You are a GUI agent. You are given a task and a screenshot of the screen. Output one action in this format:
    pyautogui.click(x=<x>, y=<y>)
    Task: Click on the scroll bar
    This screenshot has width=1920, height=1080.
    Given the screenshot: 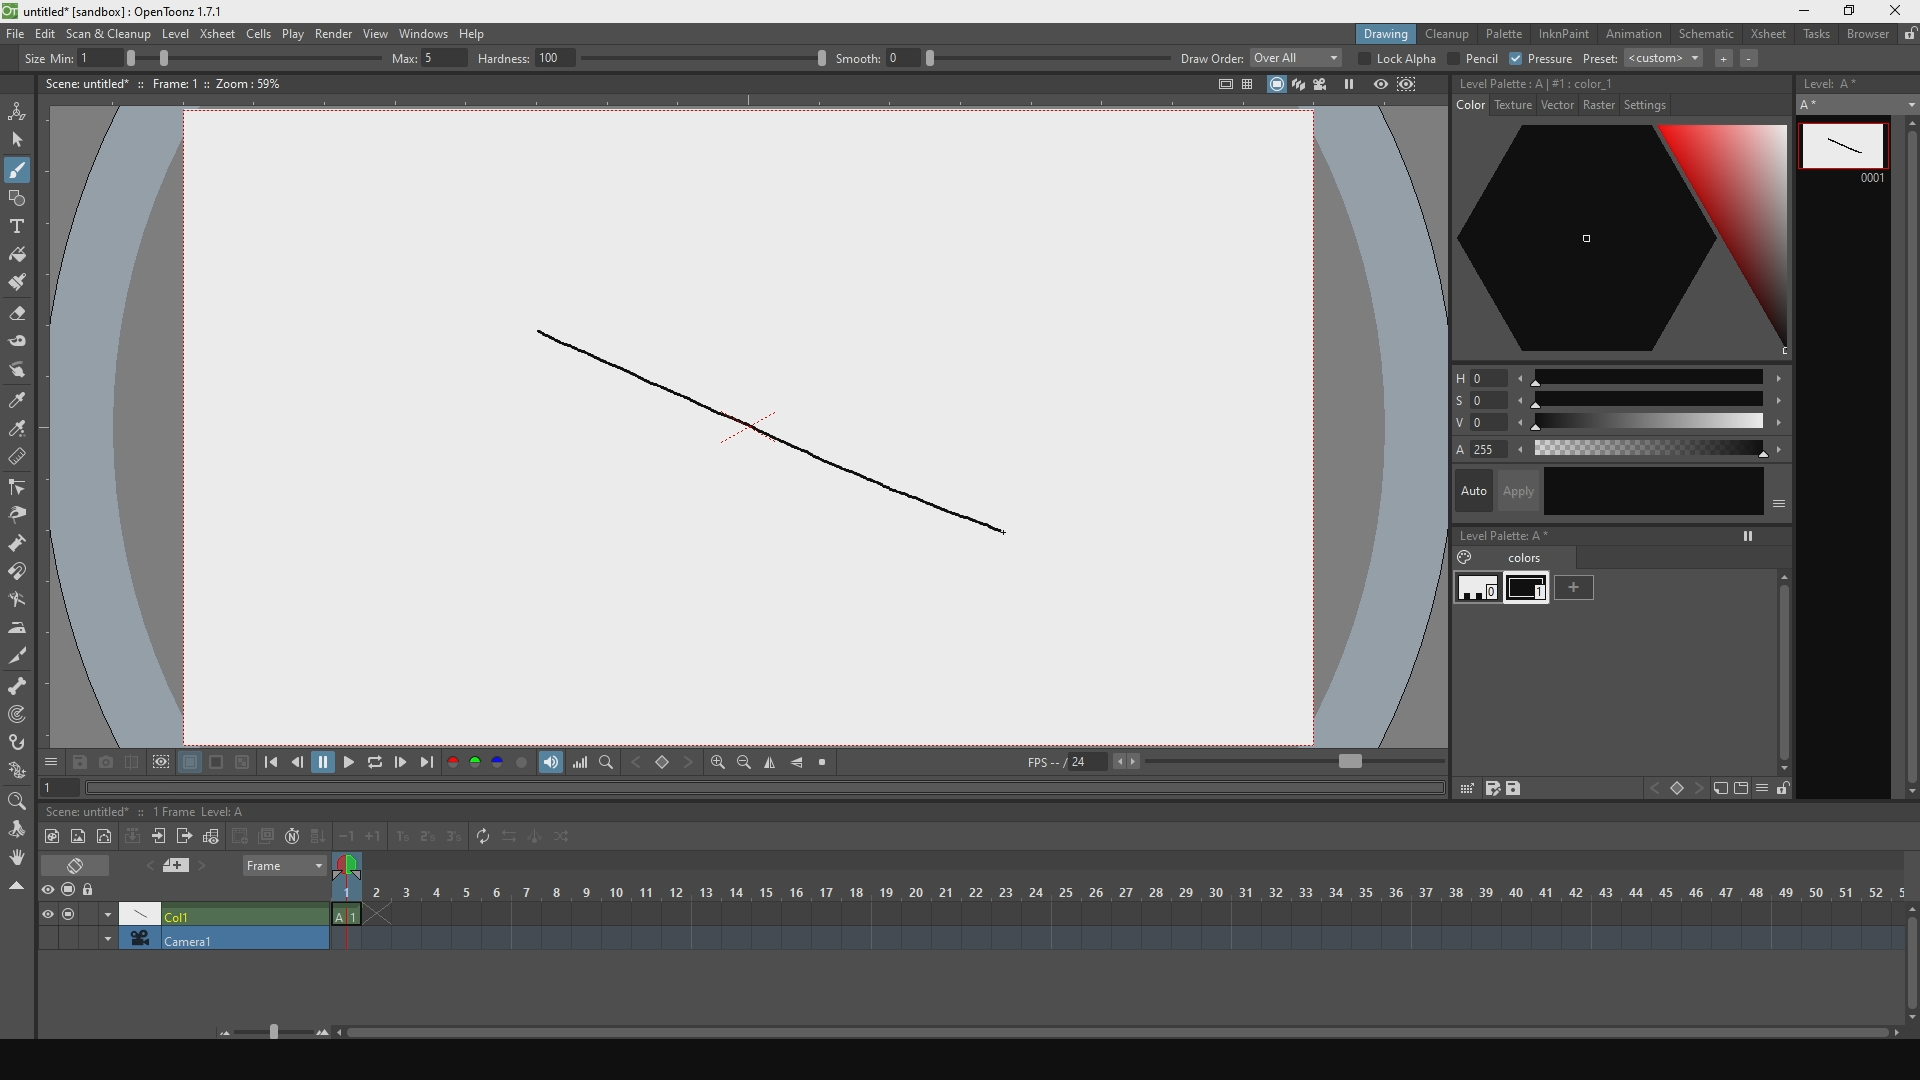 What is the action you would take?
    pyautogui.click(x=1908, y=963)
    